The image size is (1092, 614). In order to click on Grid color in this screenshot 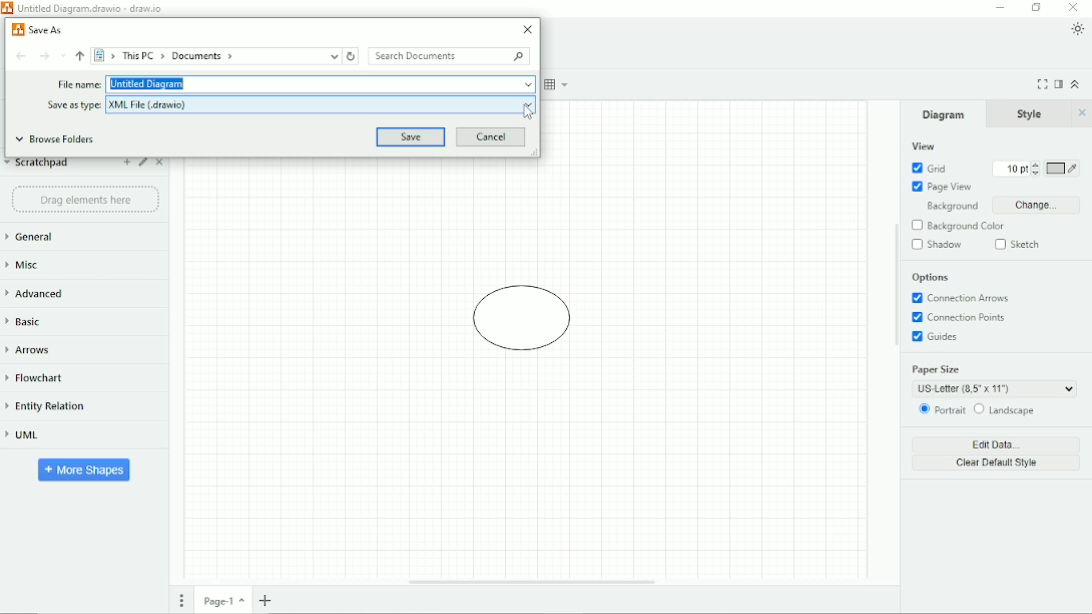, I will do `click(1063, 168)`.